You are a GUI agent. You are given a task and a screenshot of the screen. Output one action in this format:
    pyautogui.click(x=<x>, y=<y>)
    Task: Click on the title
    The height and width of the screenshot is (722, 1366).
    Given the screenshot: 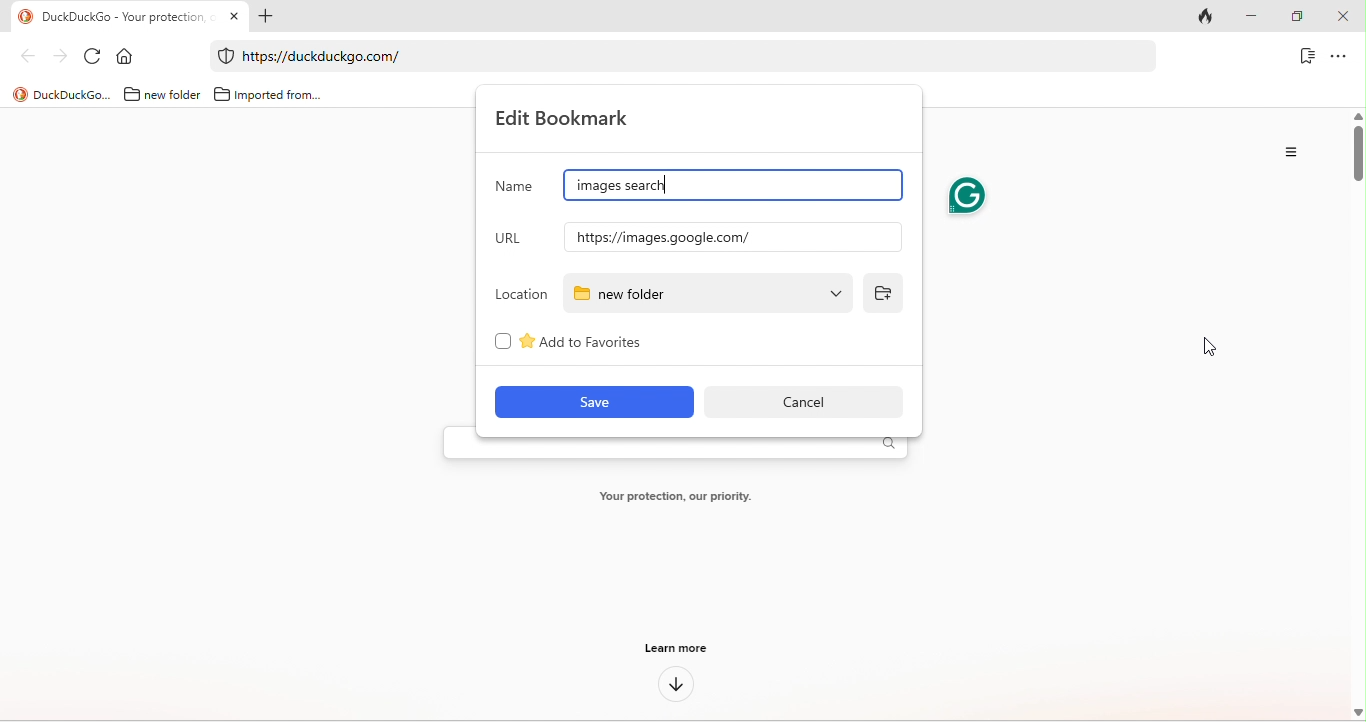 What is the action you would take?
    pyautogui.click(x=58, y=94)
    